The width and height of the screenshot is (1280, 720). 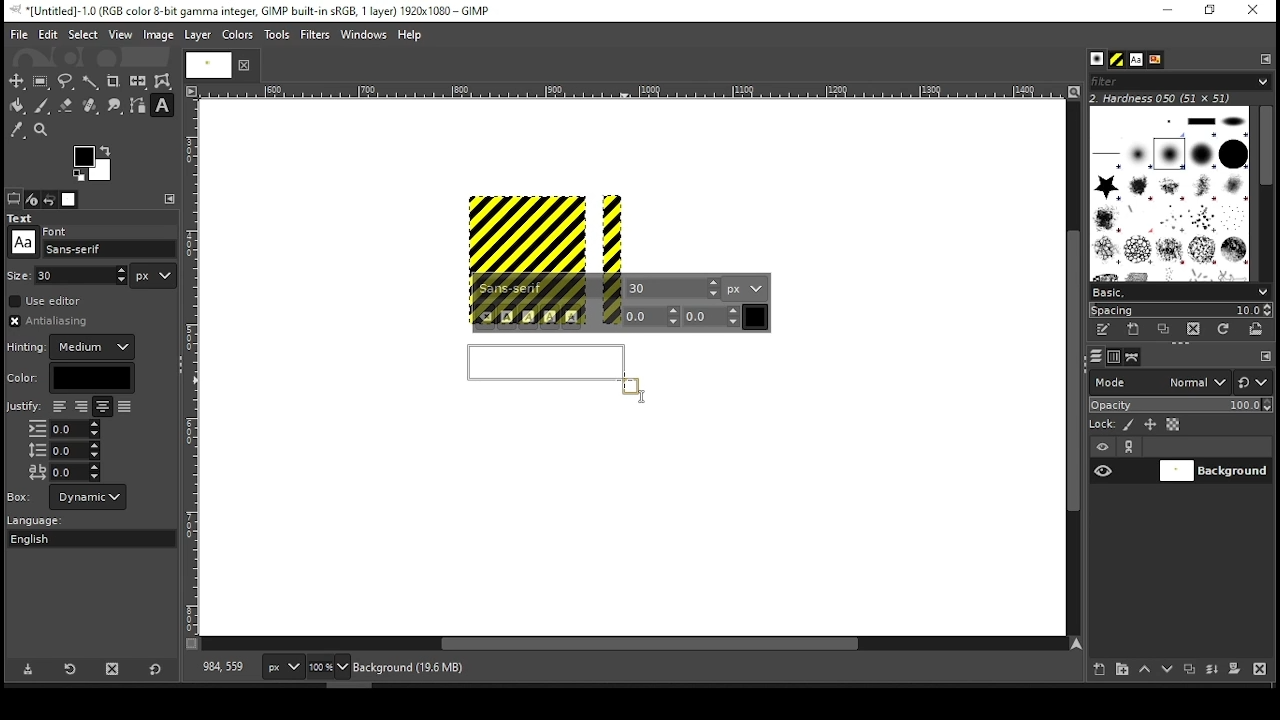 I want to click on configure this tab, so click(x=172, y=199).